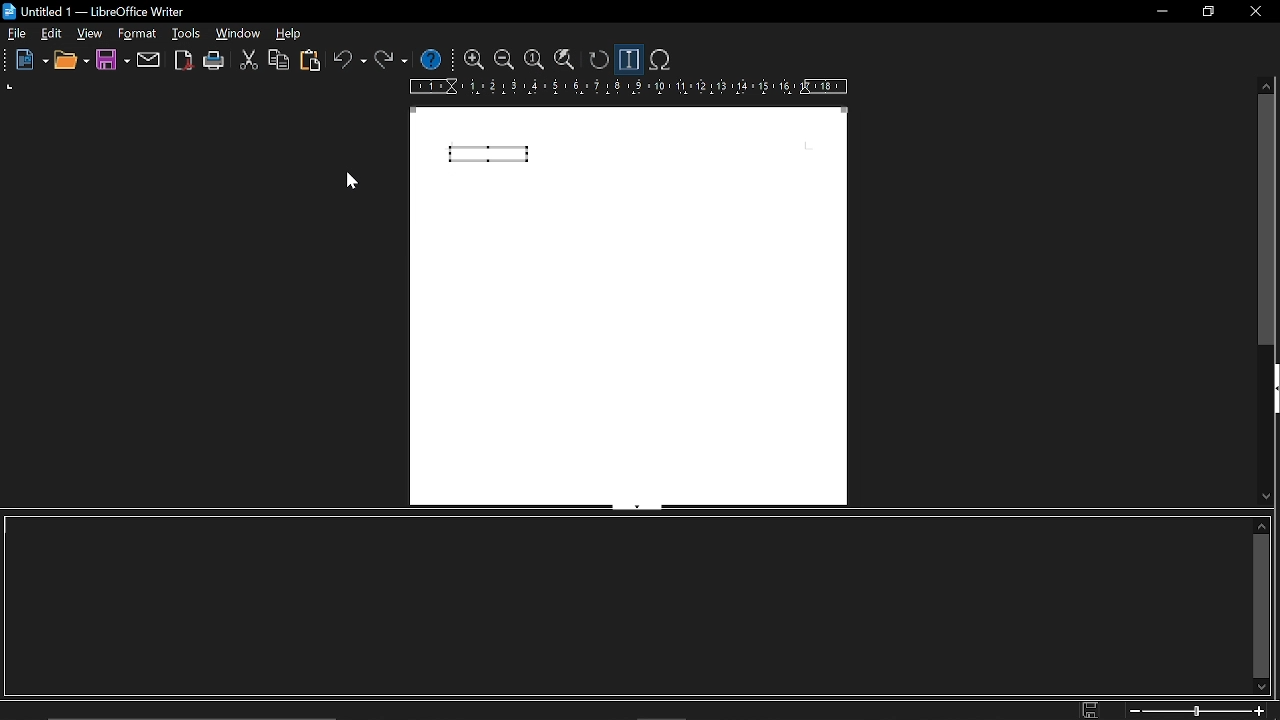 The width and height of the screenshot is (1280, 720). Describe the element at coordinates (13, 87) in the screenshot. I see `column options` at that location.